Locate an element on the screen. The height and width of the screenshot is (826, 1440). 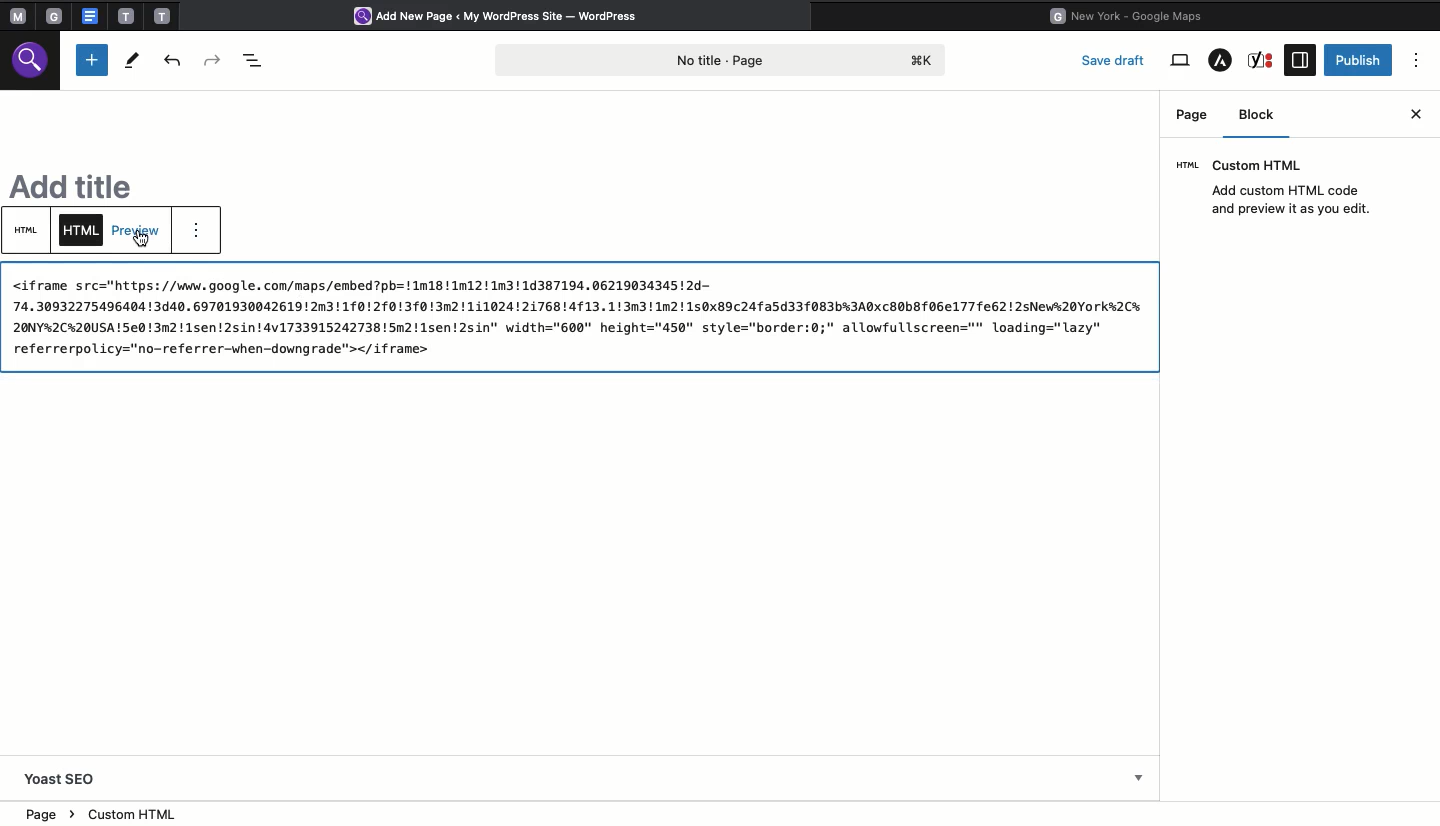
Undo is located at coordinates (175, 60).